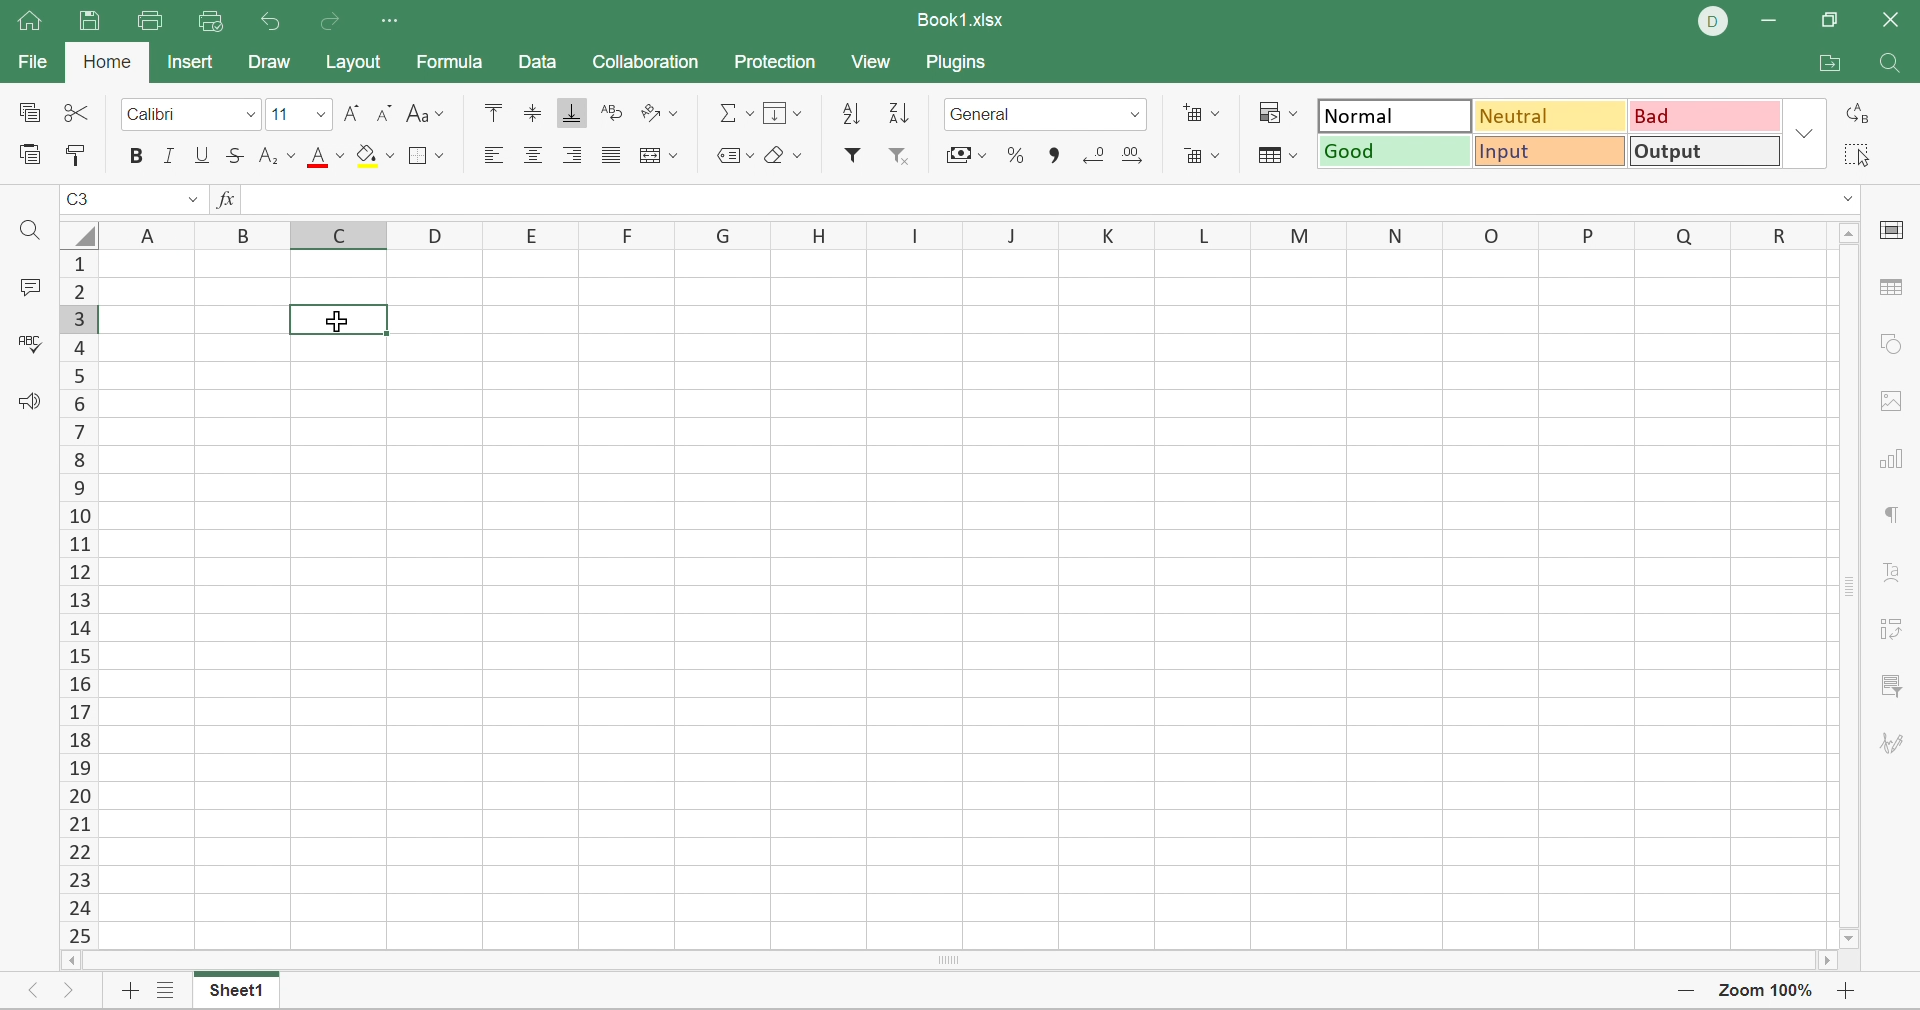  Describe the element at coordinates (332, 326) in the screenshot. I see `Cursor` at that location.